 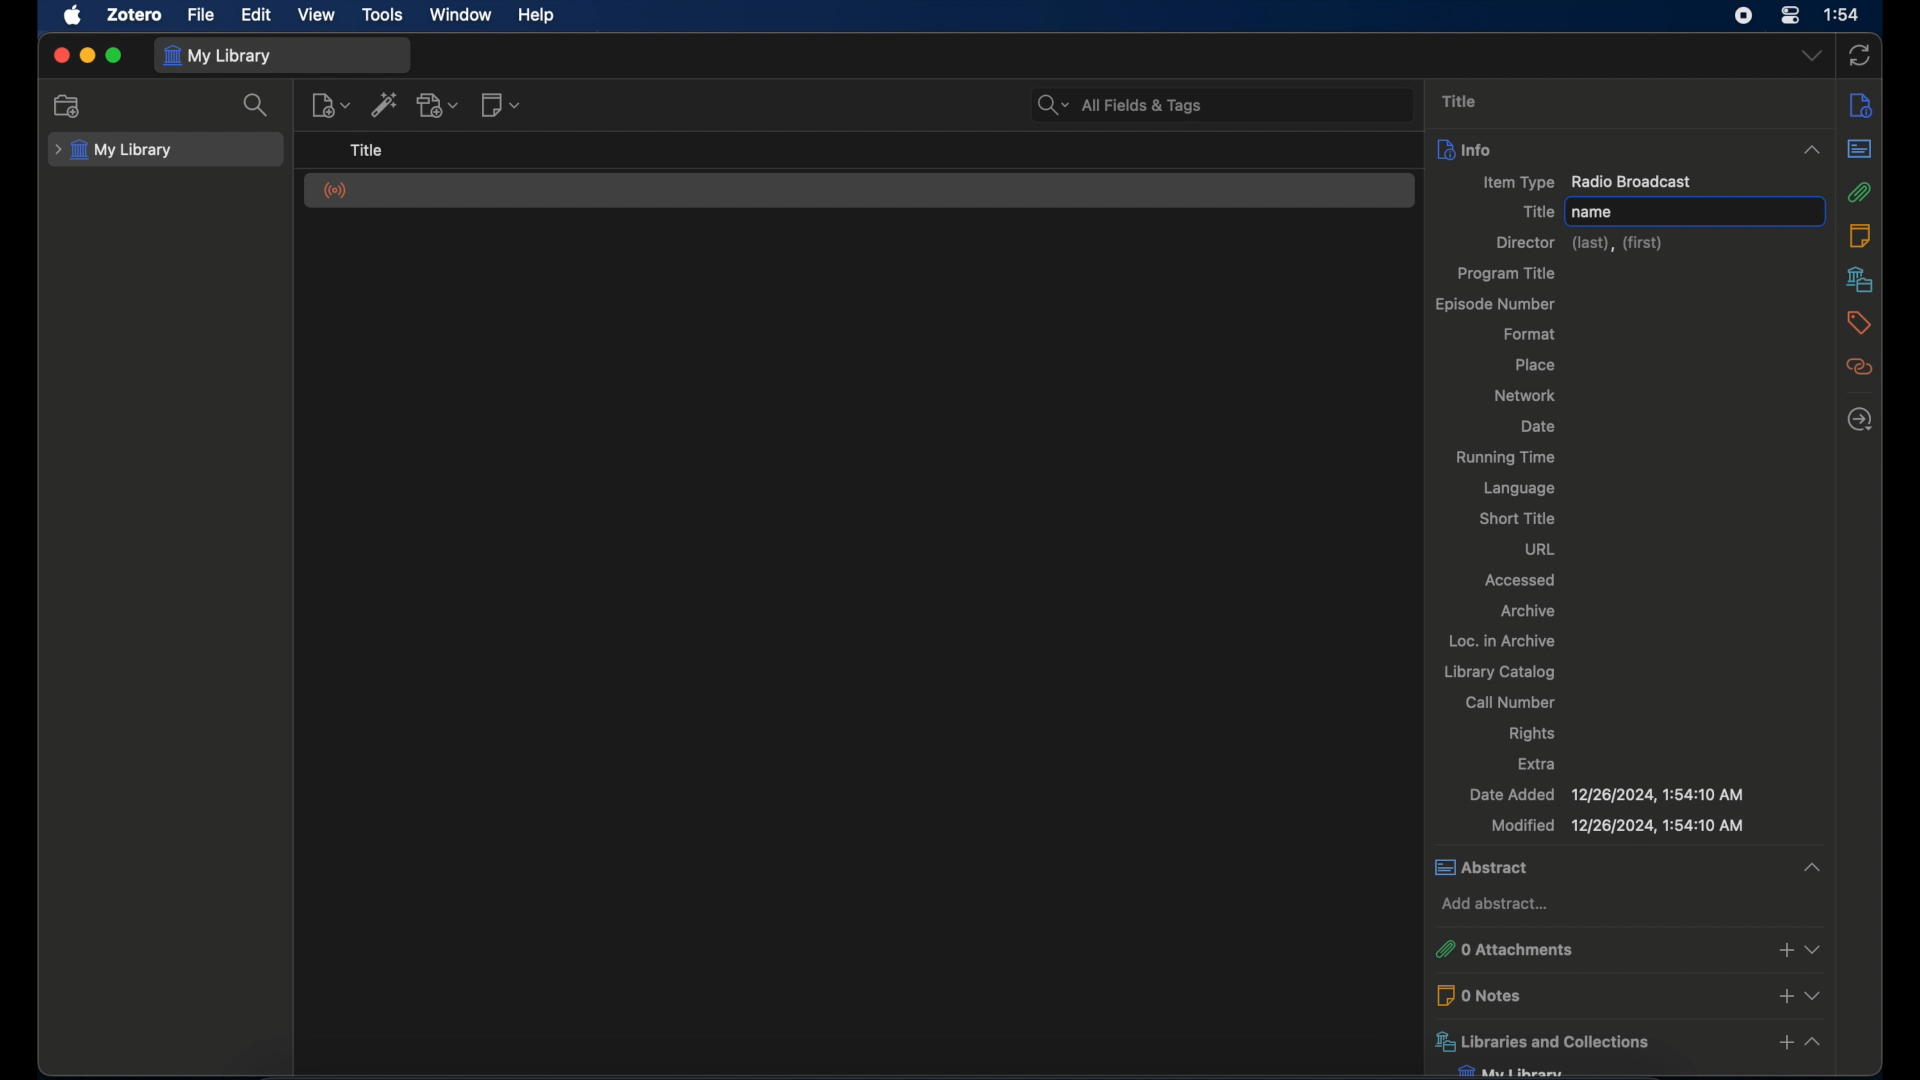 I want to click on tools, so click(x=384, y=14).